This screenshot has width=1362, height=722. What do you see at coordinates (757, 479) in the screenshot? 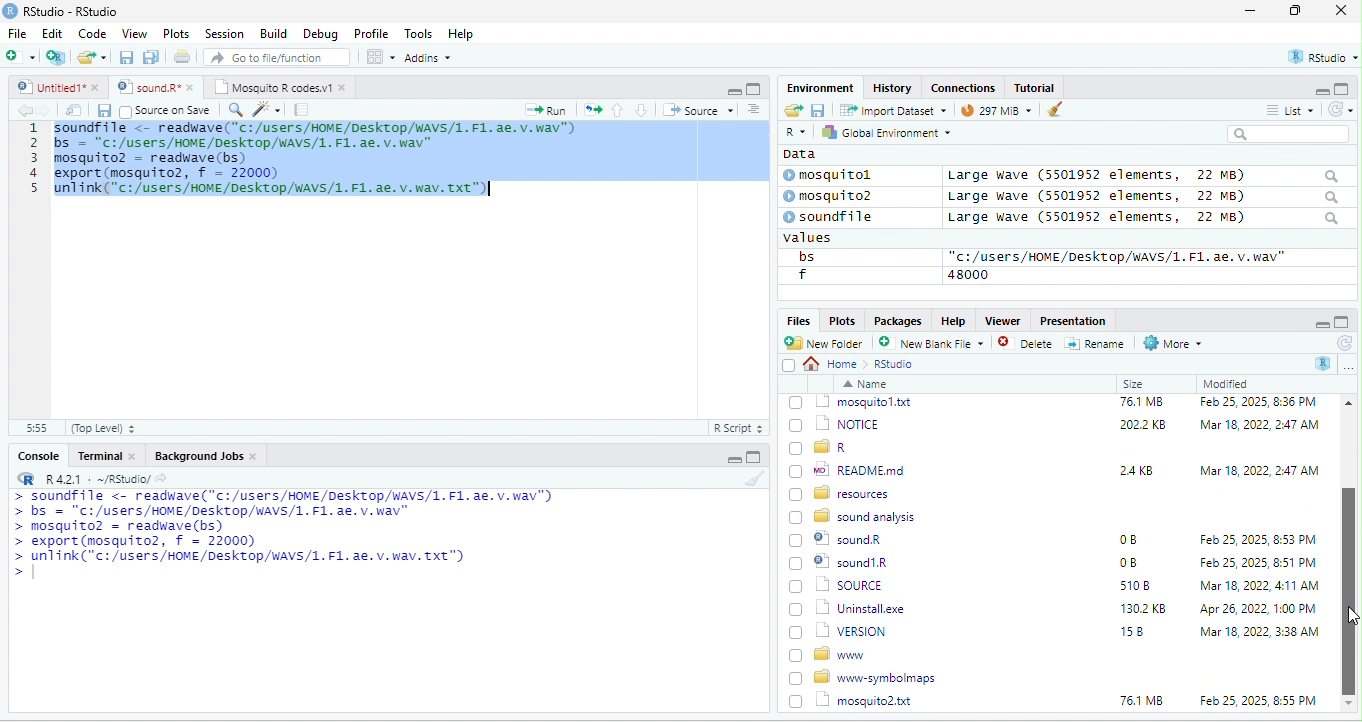
I see `brush` at bounding box center [757, 479].